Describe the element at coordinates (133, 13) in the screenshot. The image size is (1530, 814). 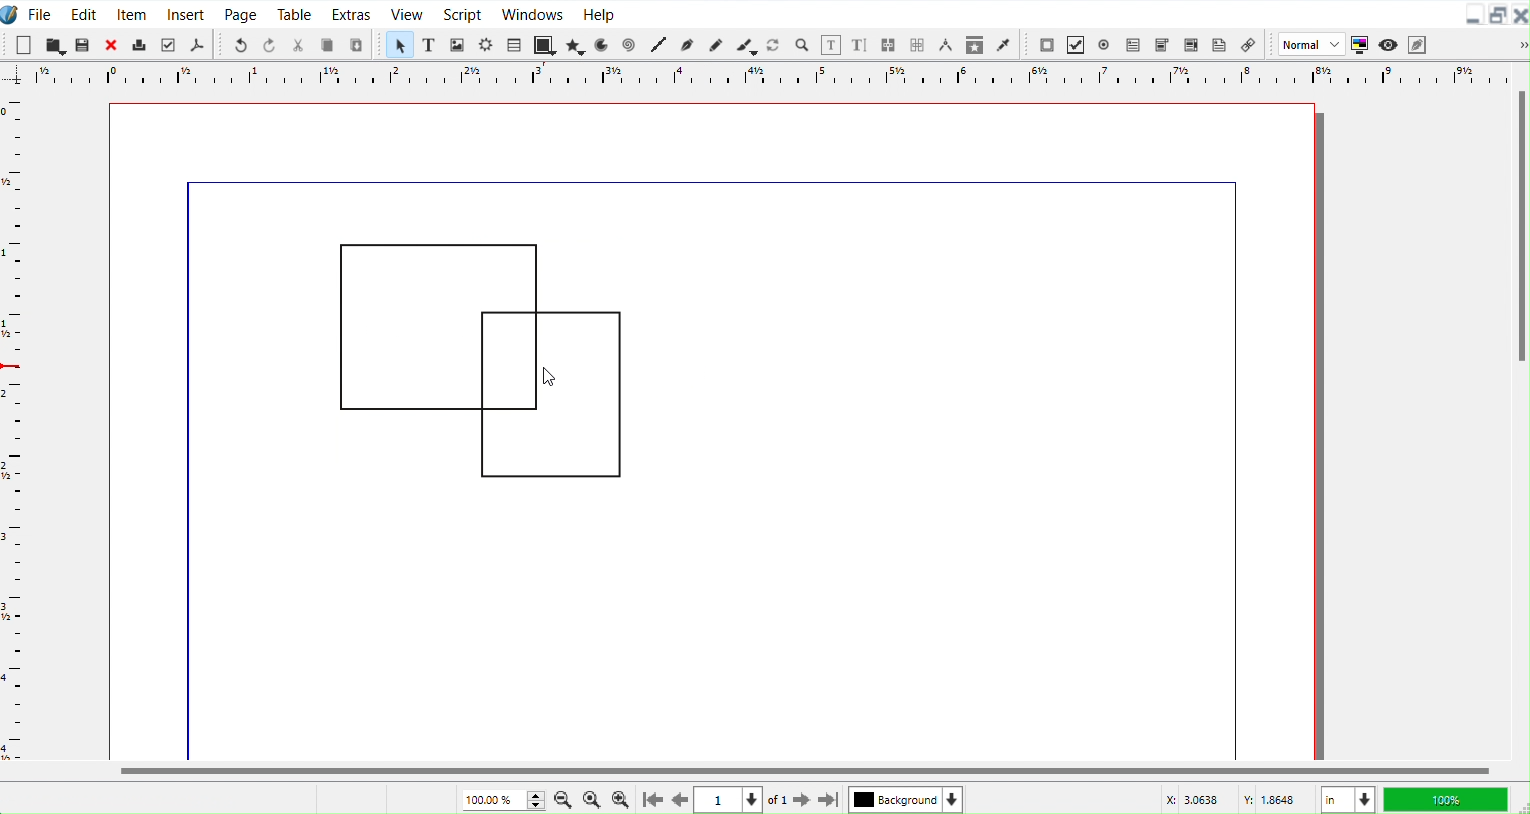
I see `Item` at that location.